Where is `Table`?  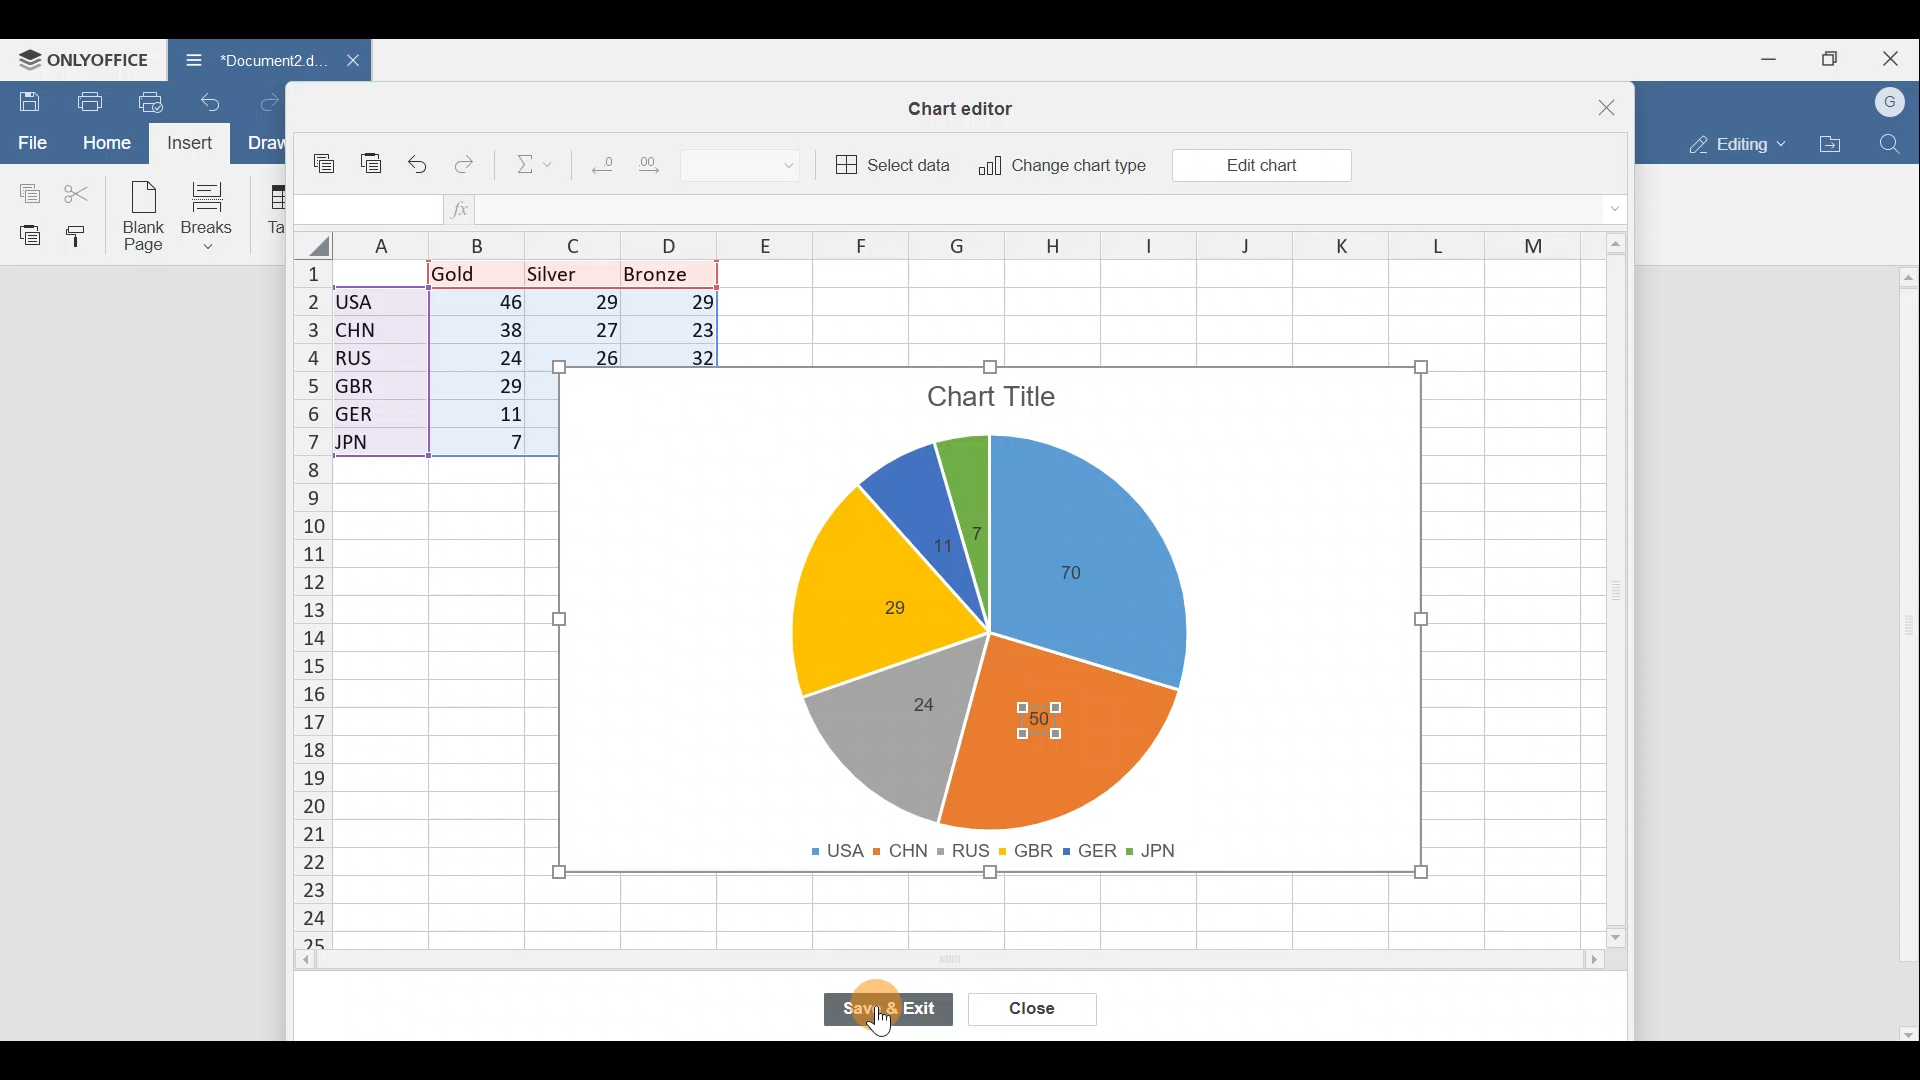 Table is located at coordinates (270, 210).